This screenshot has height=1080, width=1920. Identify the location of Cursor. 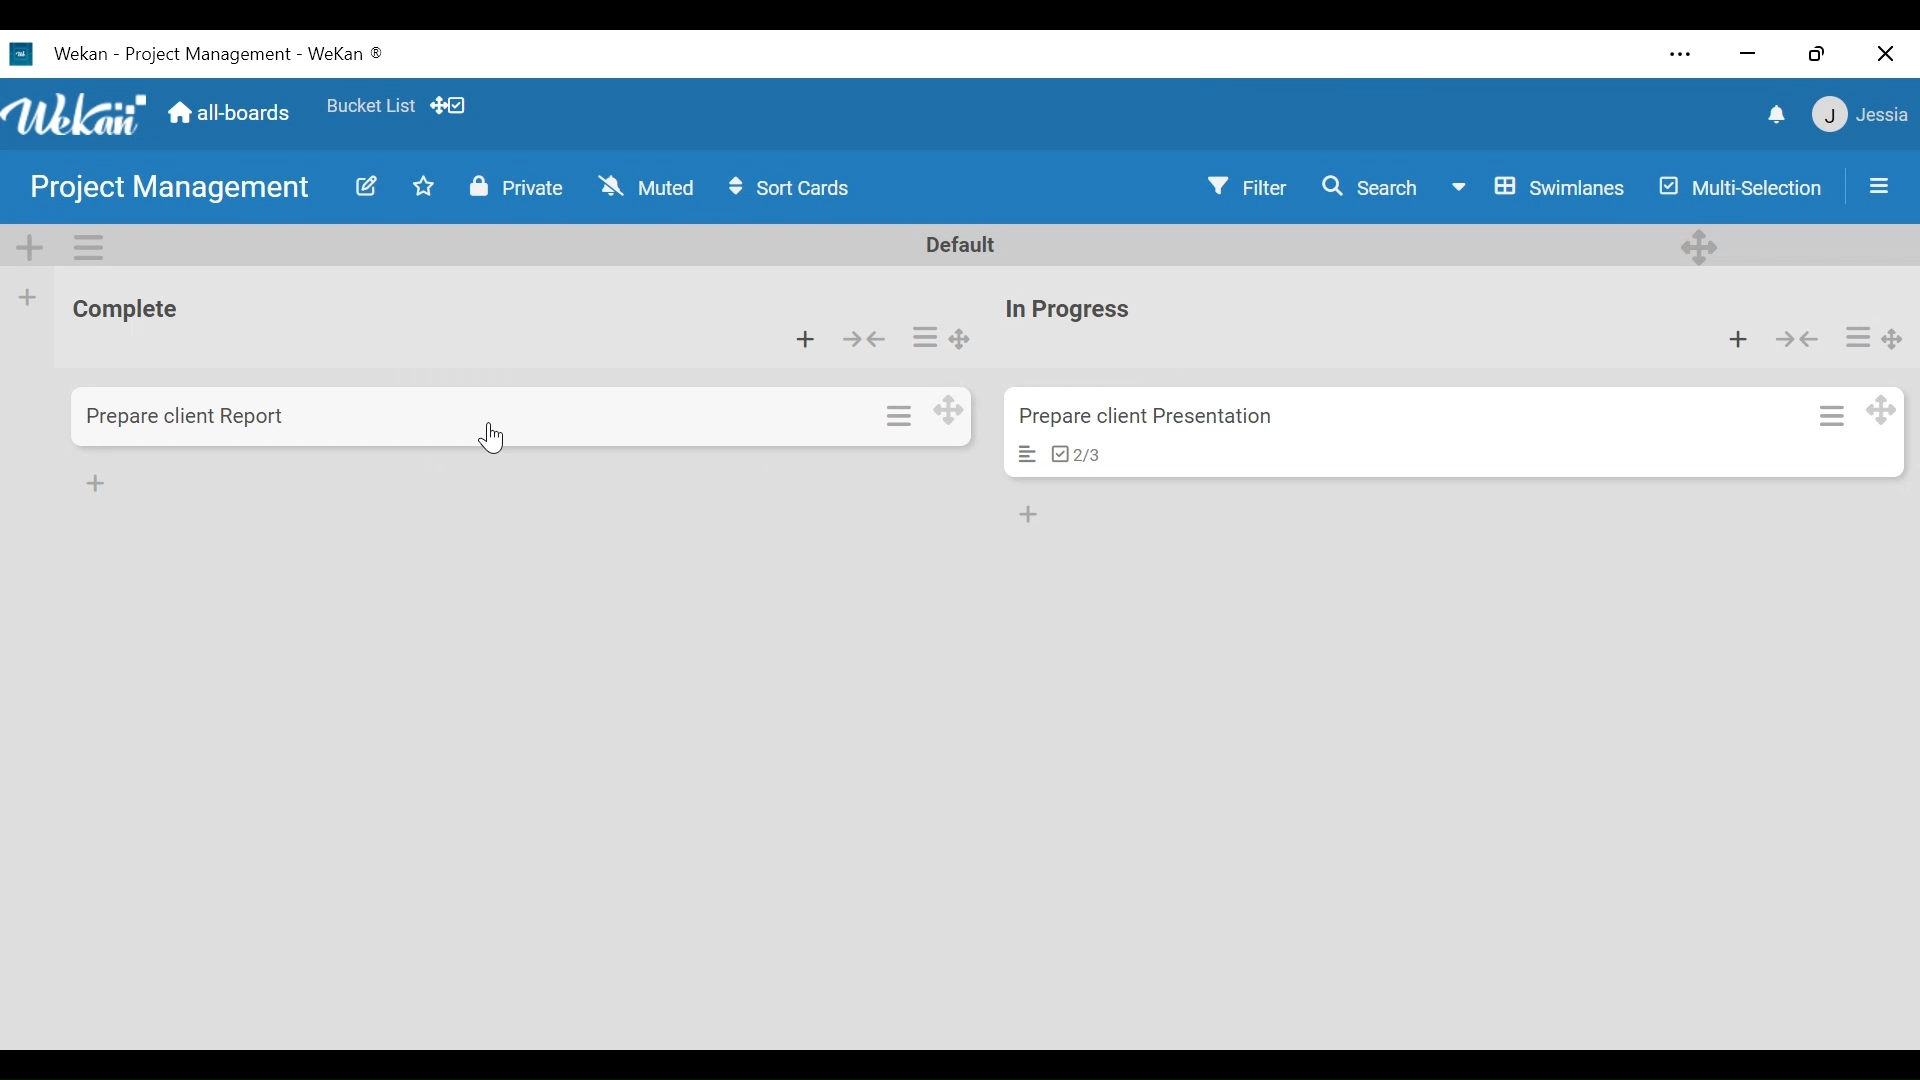
(499, 440).